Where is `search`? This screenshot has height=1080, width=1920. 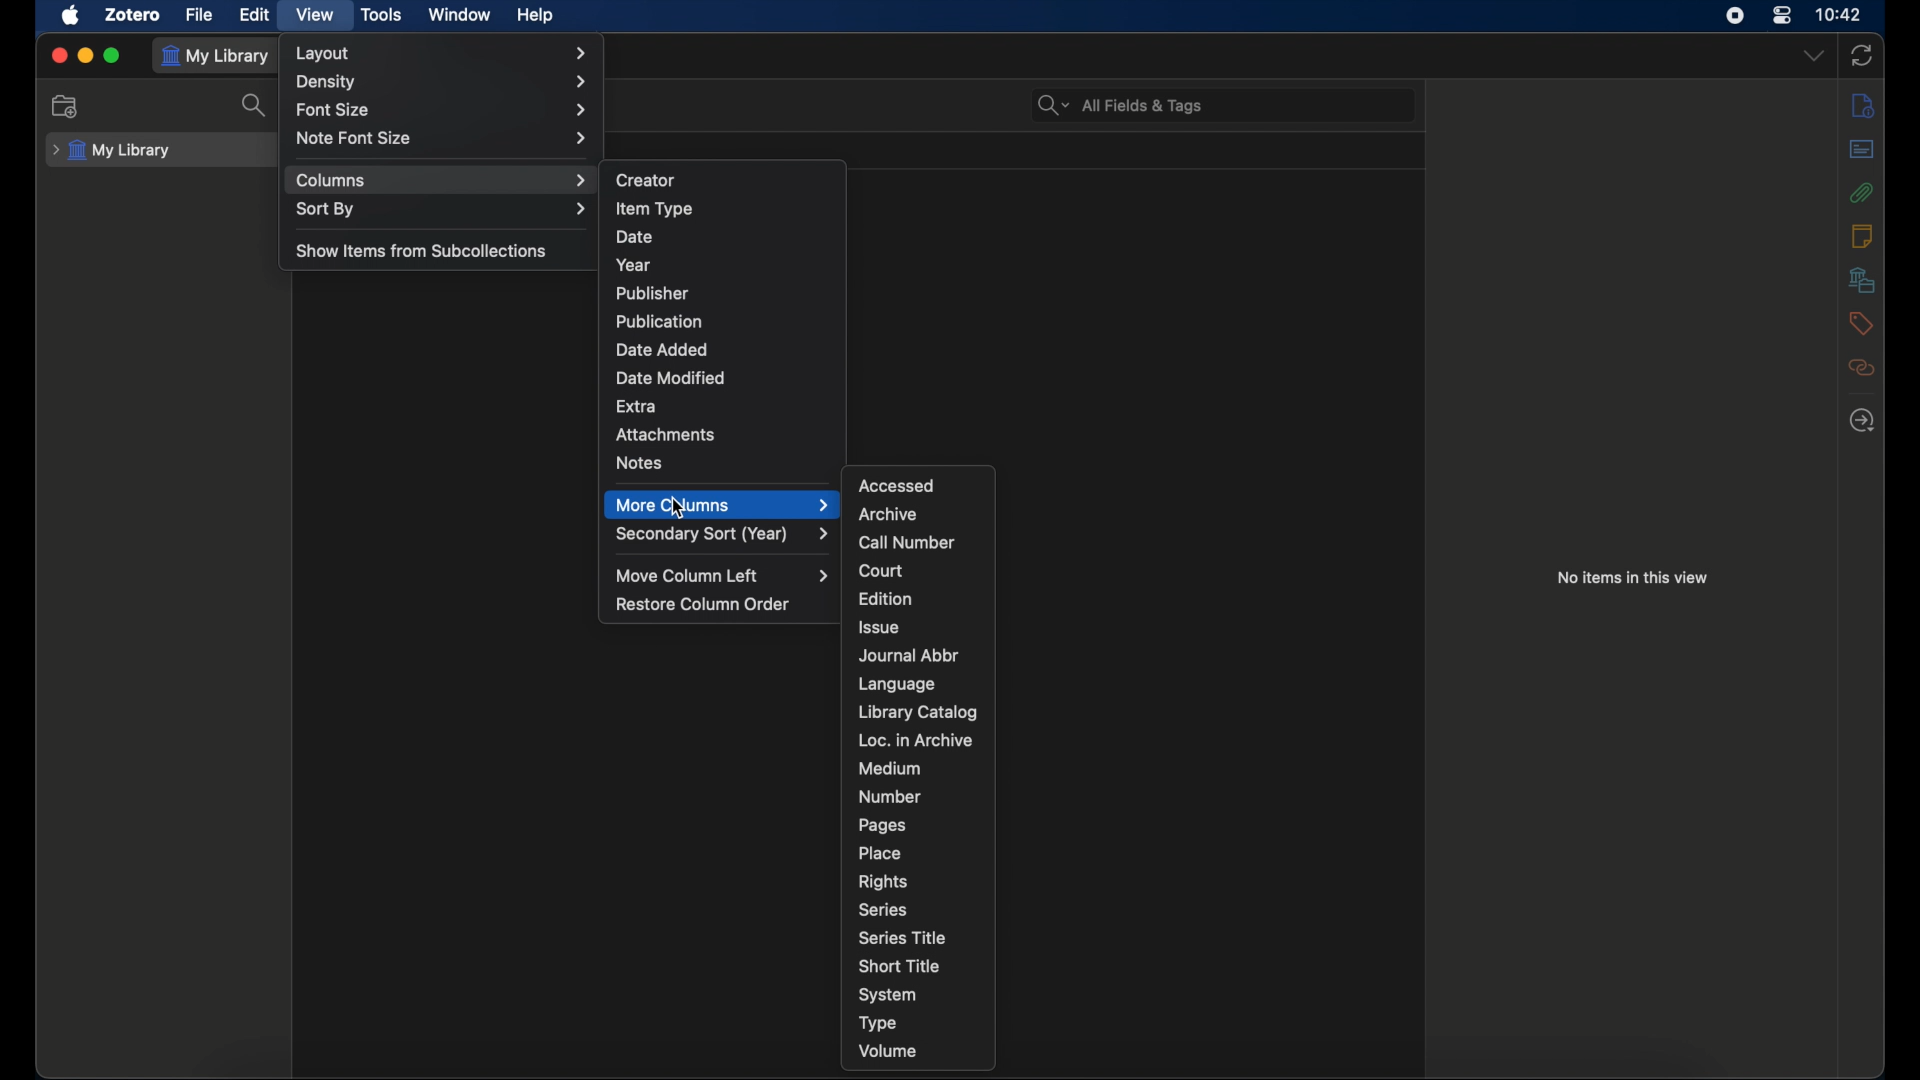
search is located at coordinates (256, 106).